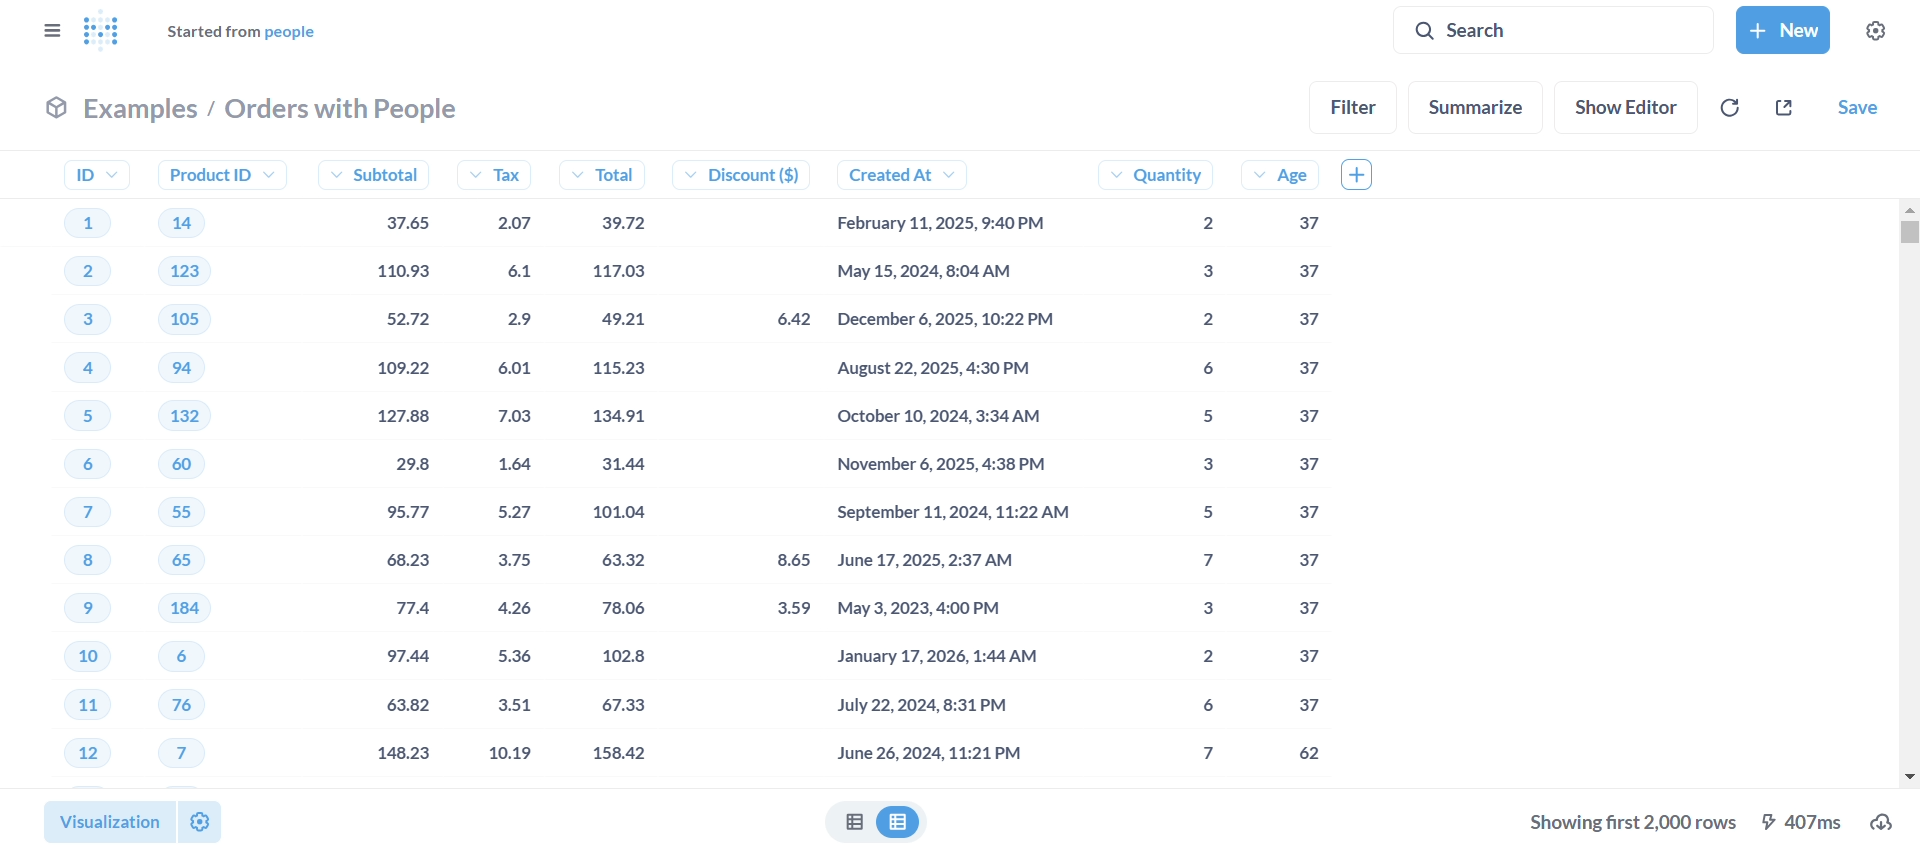  What do you see at coordinates (1365, 176) in the screenshot?
I see `add column` at bounding box center [1365, 176].